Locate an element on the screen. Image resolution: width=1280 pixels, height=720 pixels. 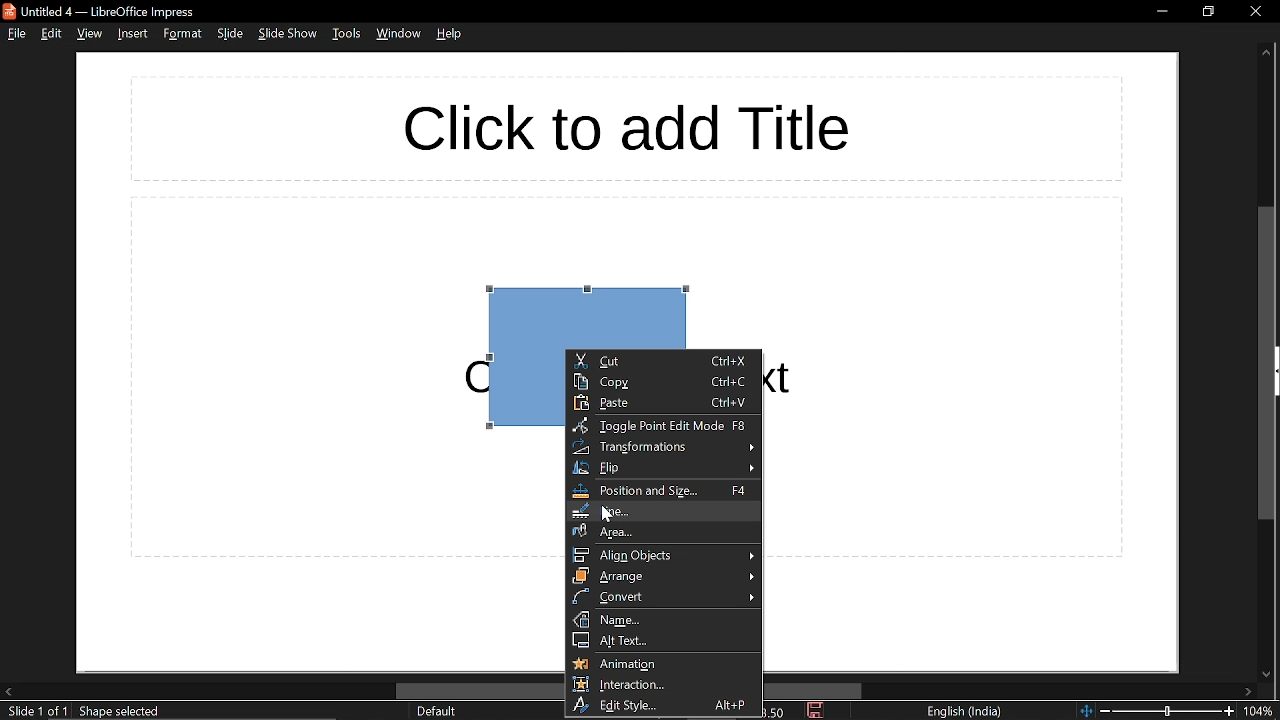
vertical scrollbar is located at coordinates (1269, 363).